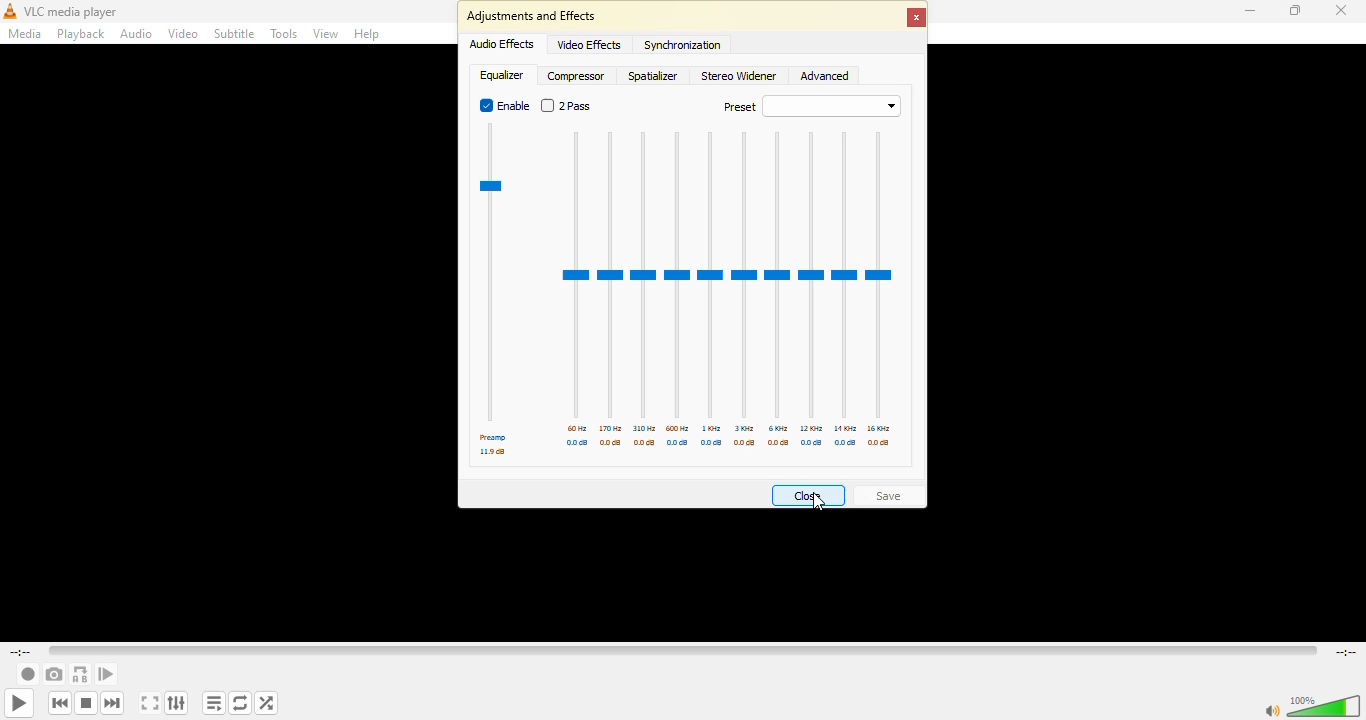 This screenshot has width=1366, height=720. I want to click on frame by frame, so click(106, 673).